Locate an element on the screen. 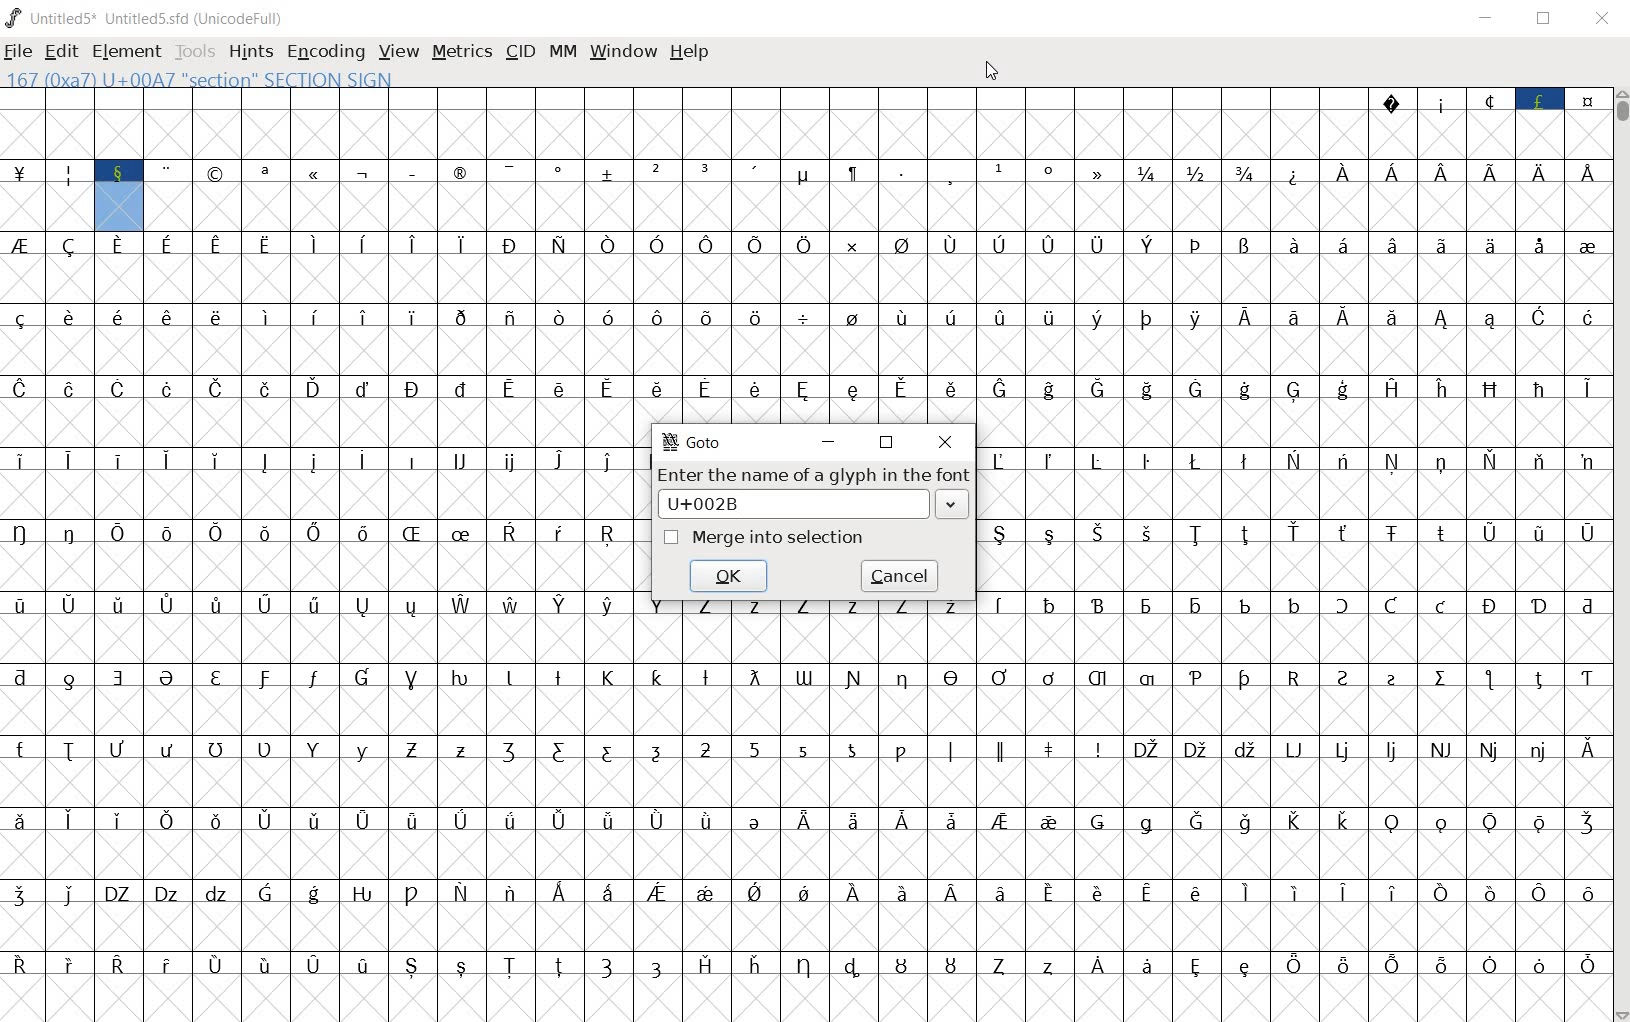 This screenshot has height=1022, width=1630. special alphabets is located at coordinates (268, 916).